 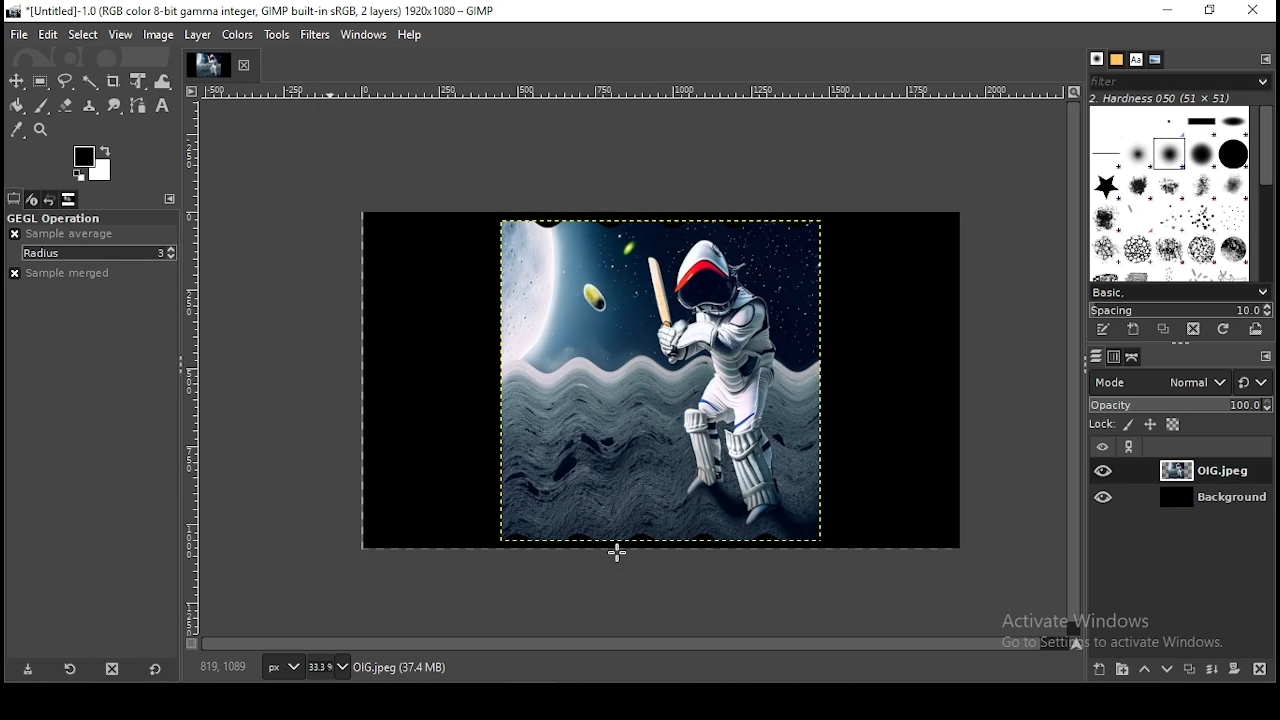 I want to click on scroll bar, so click(x=1265, y=193).